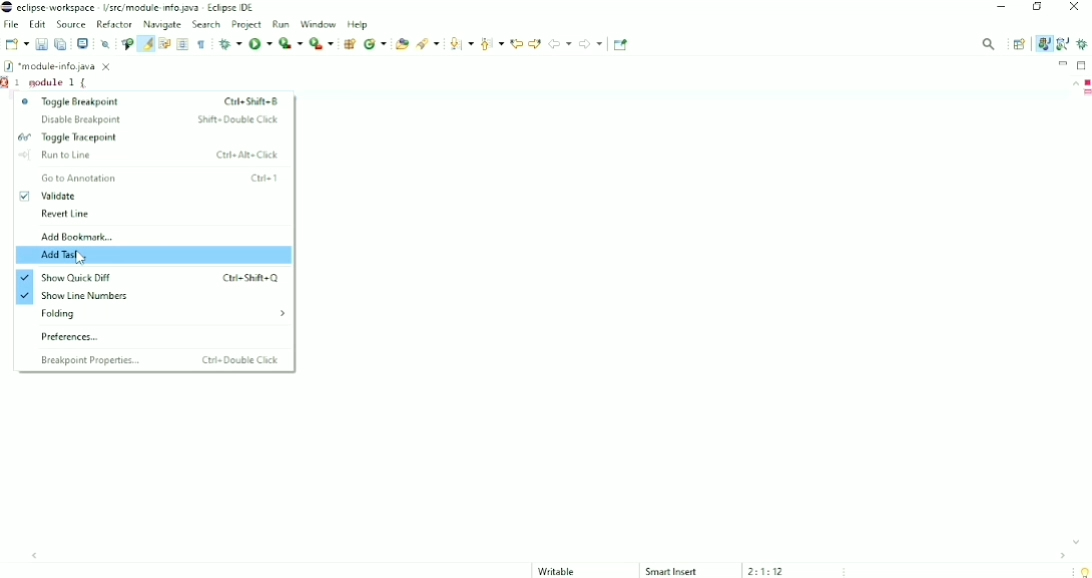 This screenshot has height=578, width=1092. I want to click on Add Bookmark, so click(78, 237).